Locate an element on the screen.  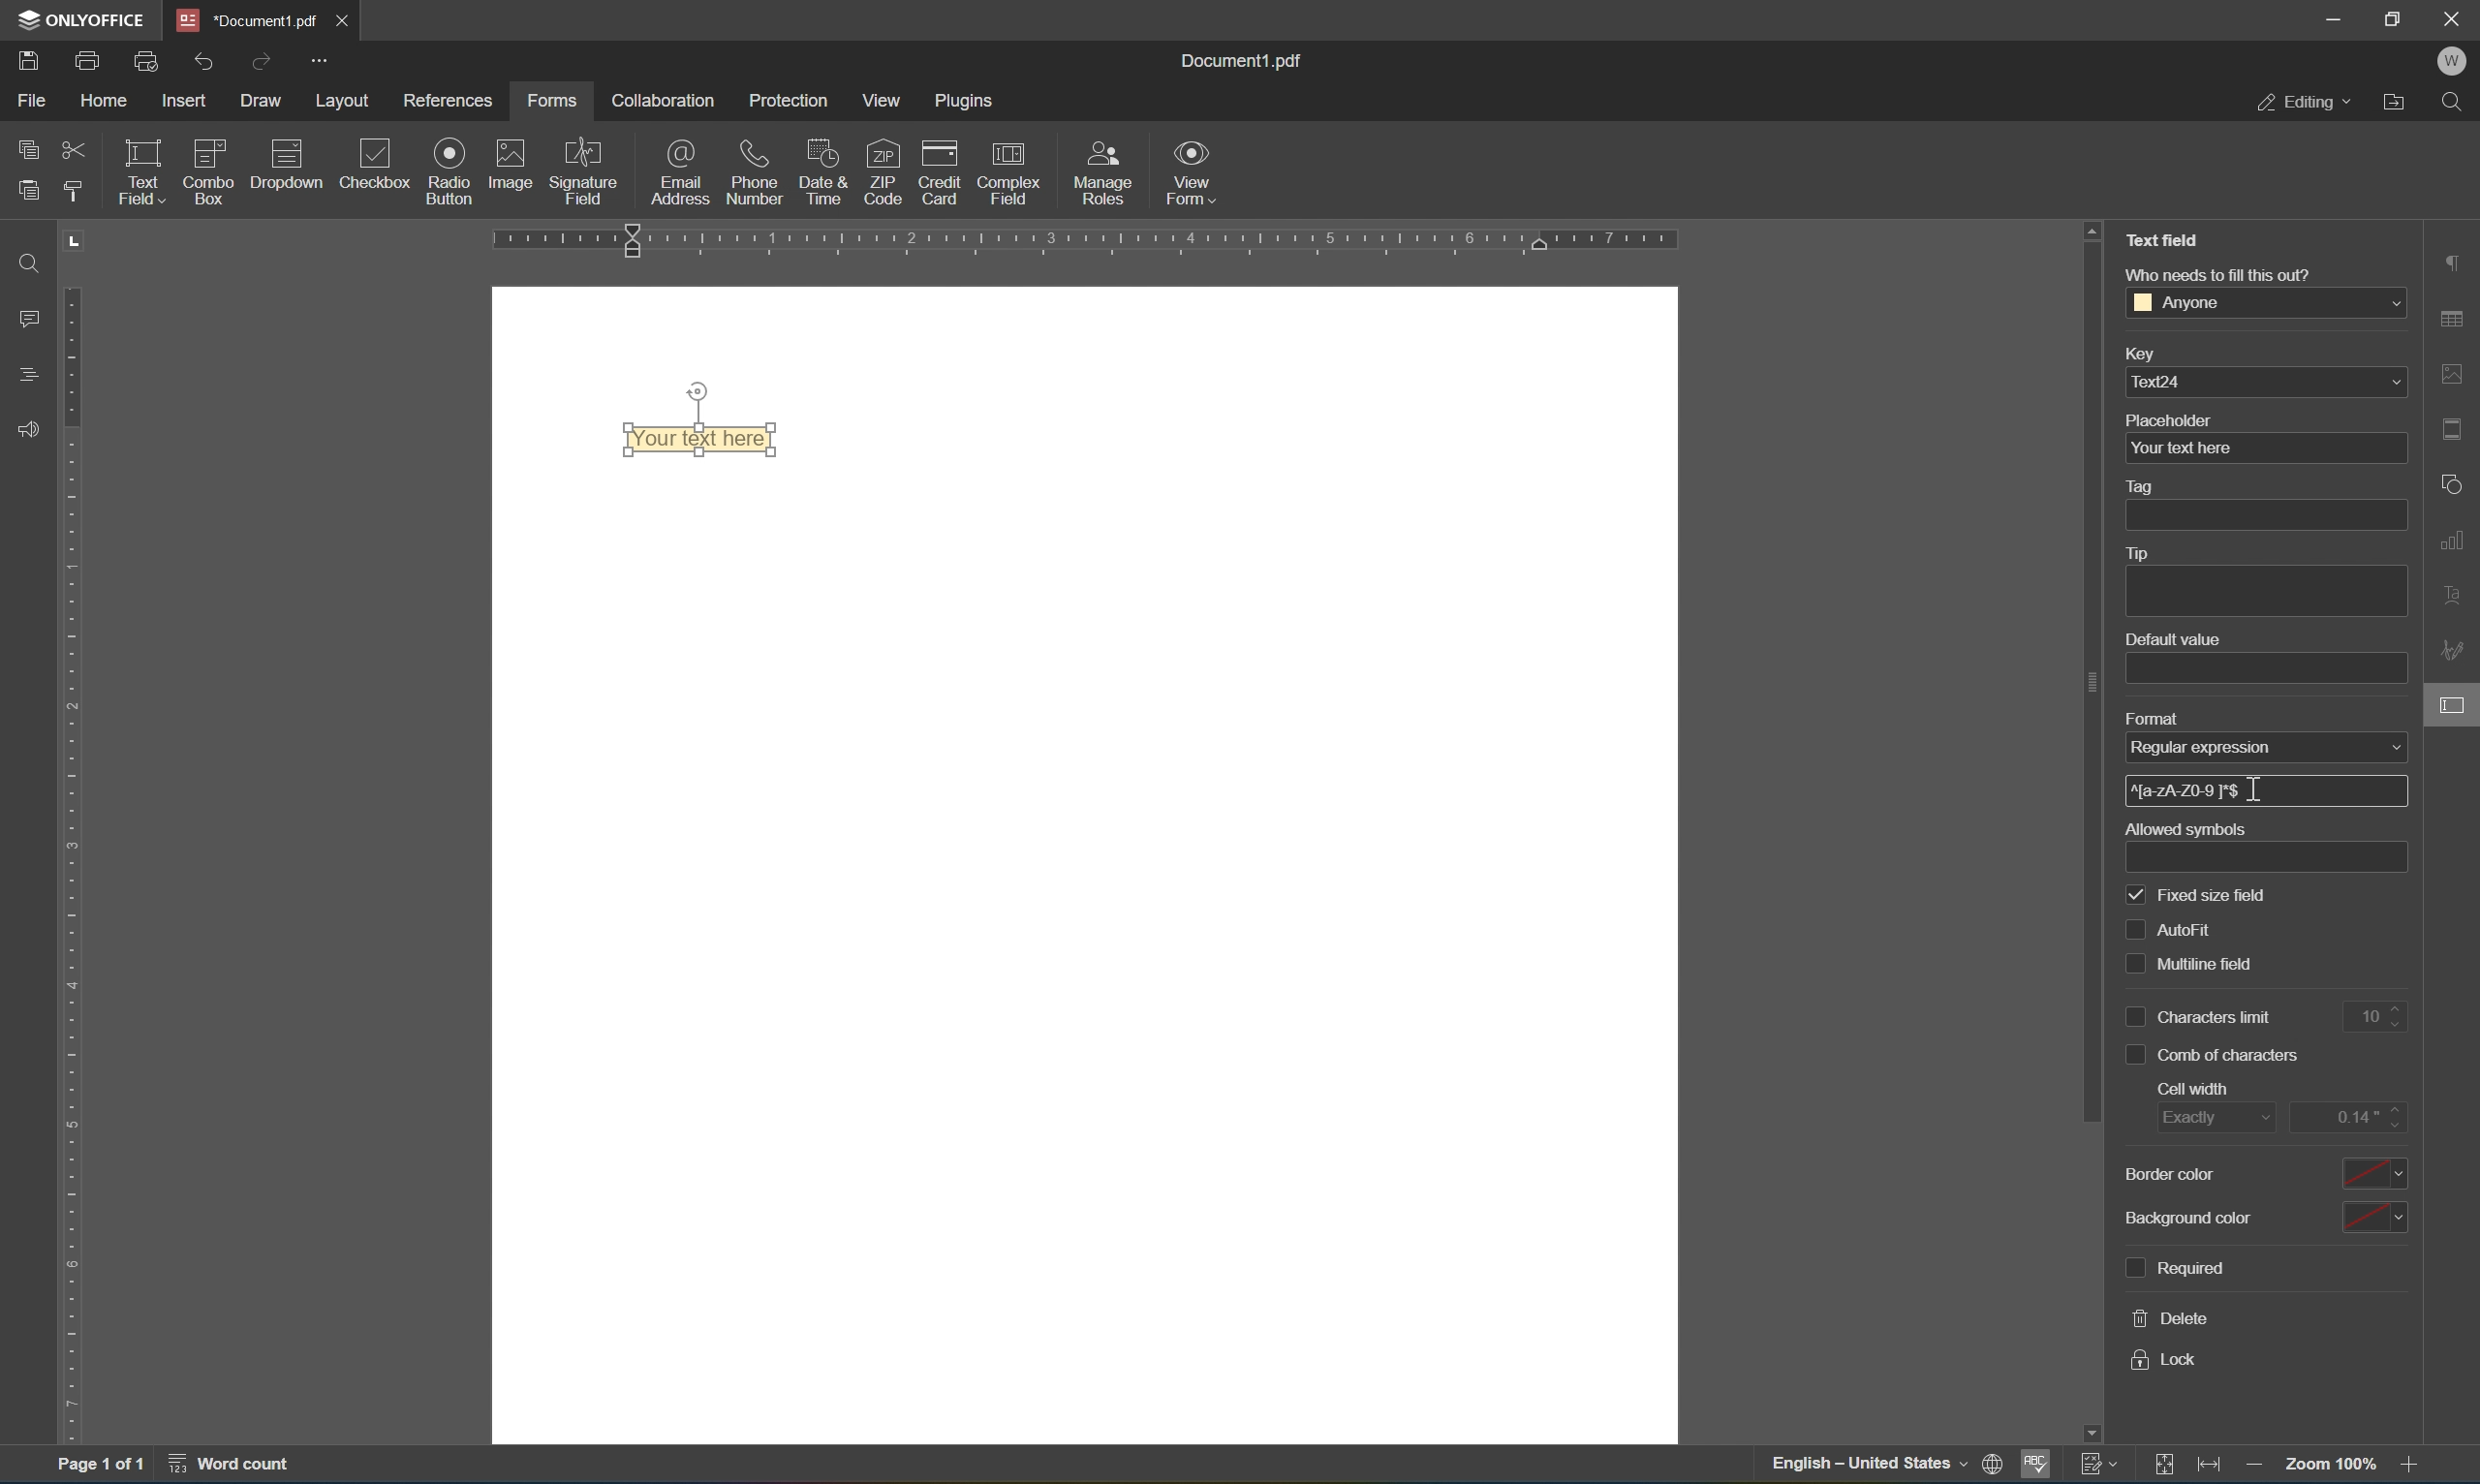
ONLYOFFICE is located at coordinates (81, 19).